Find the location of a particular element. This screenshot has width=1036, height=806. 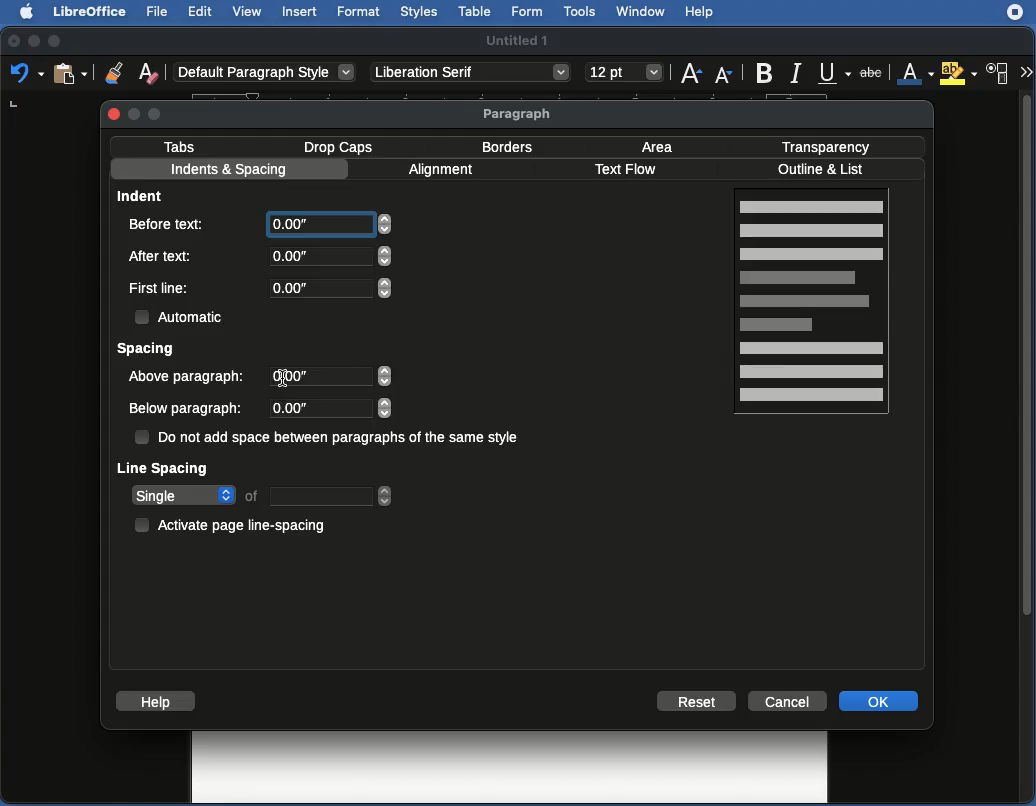

Text flow is located at coordinates (625, 171).